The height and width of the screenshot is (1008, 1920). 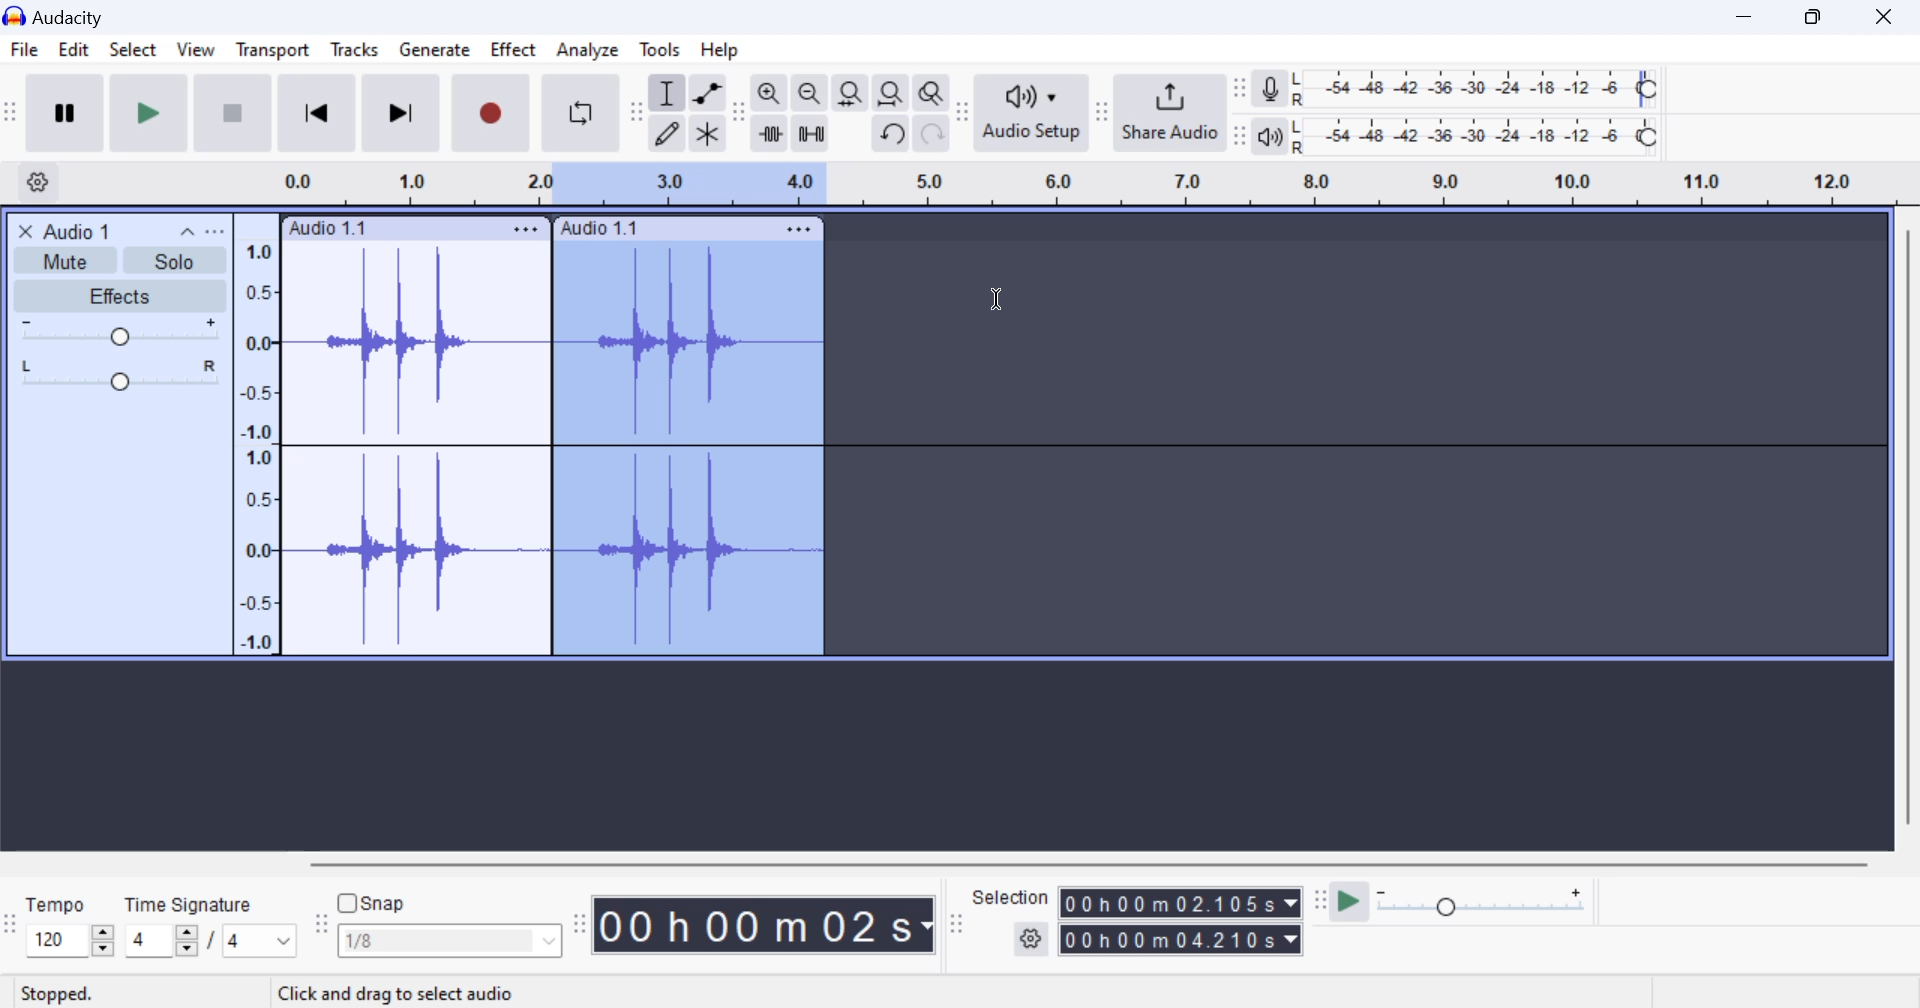 I want to click on File, so click(x=23, y=50).